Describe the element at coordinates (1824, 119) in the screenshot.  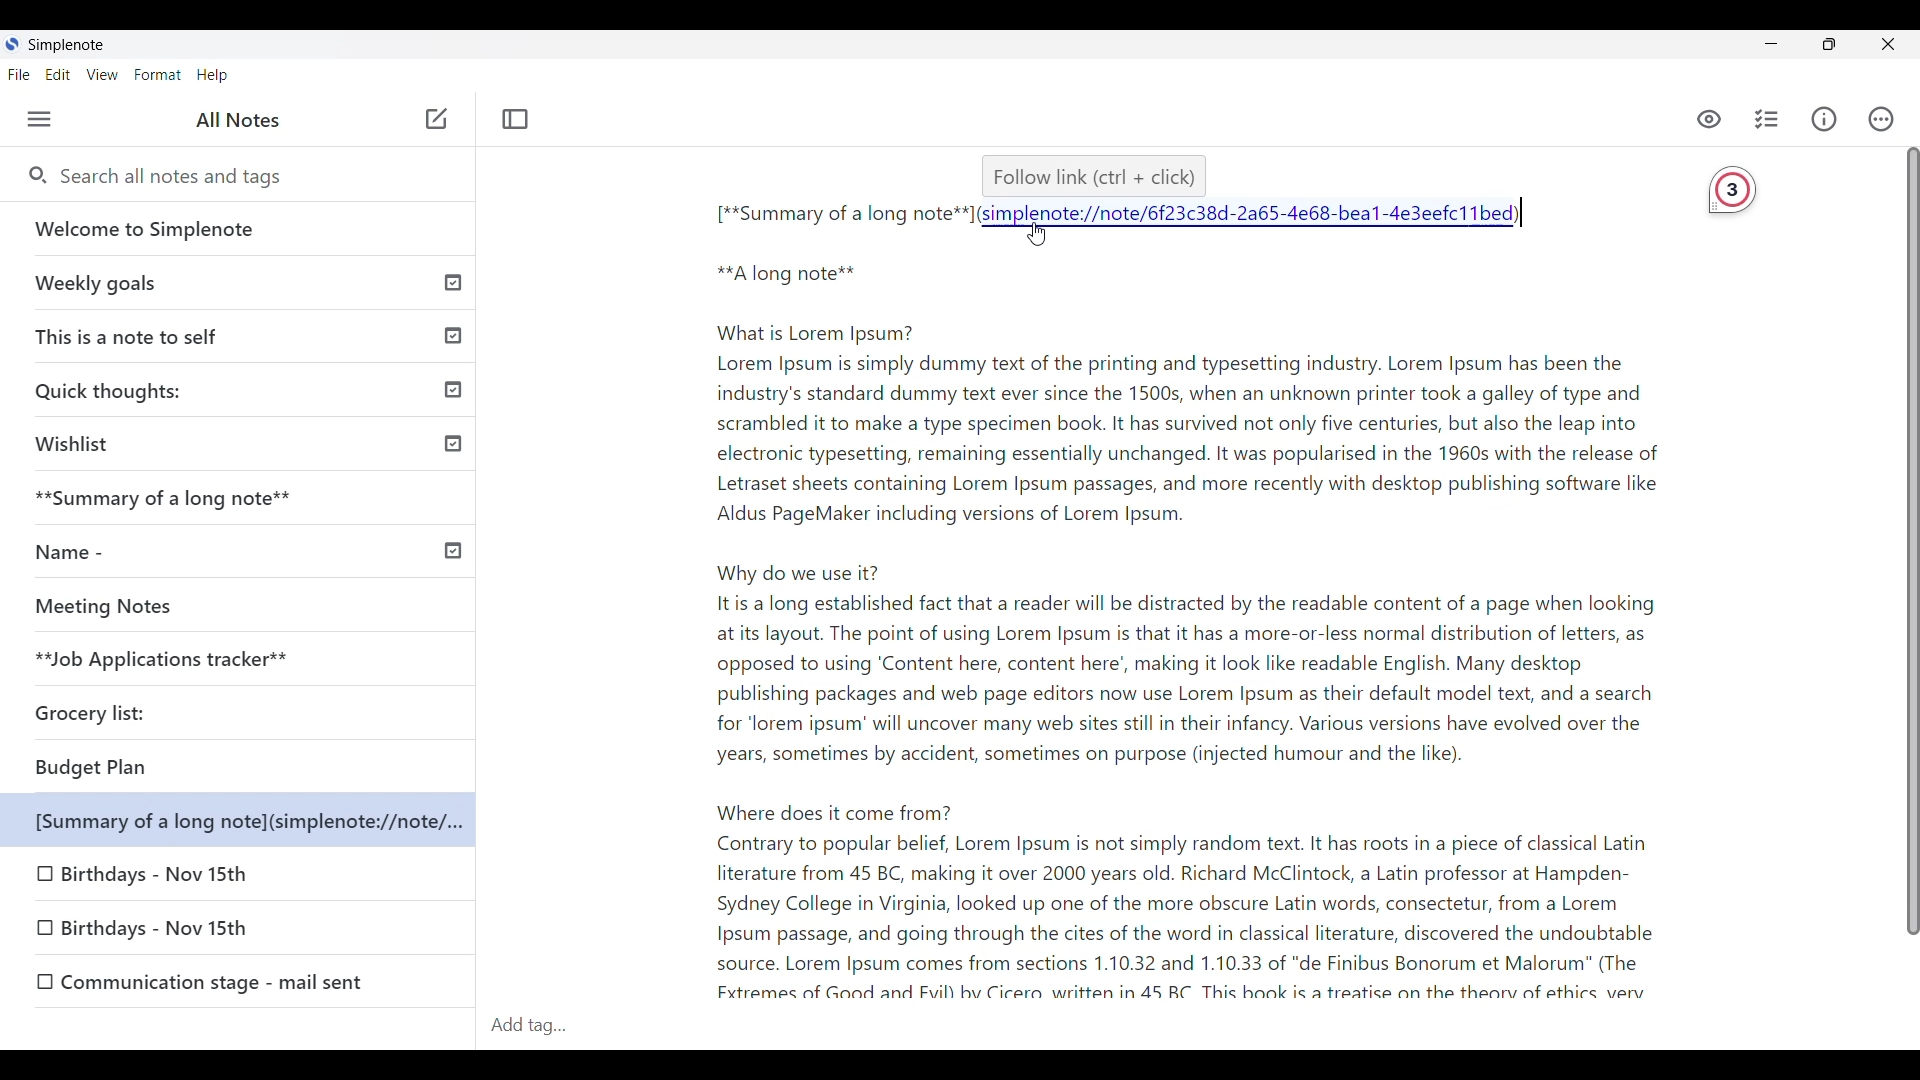
I see `Info` at that location.